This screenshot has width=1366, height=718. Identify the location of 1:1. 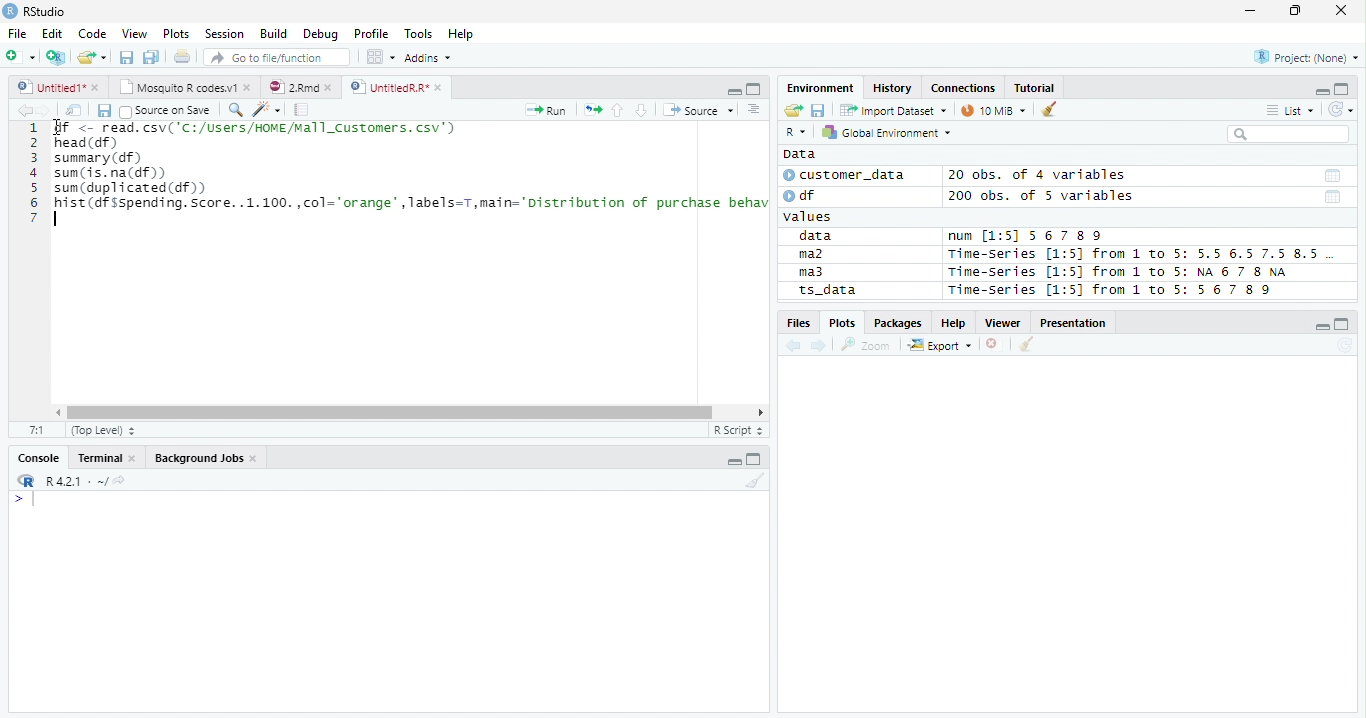
(37, 430).